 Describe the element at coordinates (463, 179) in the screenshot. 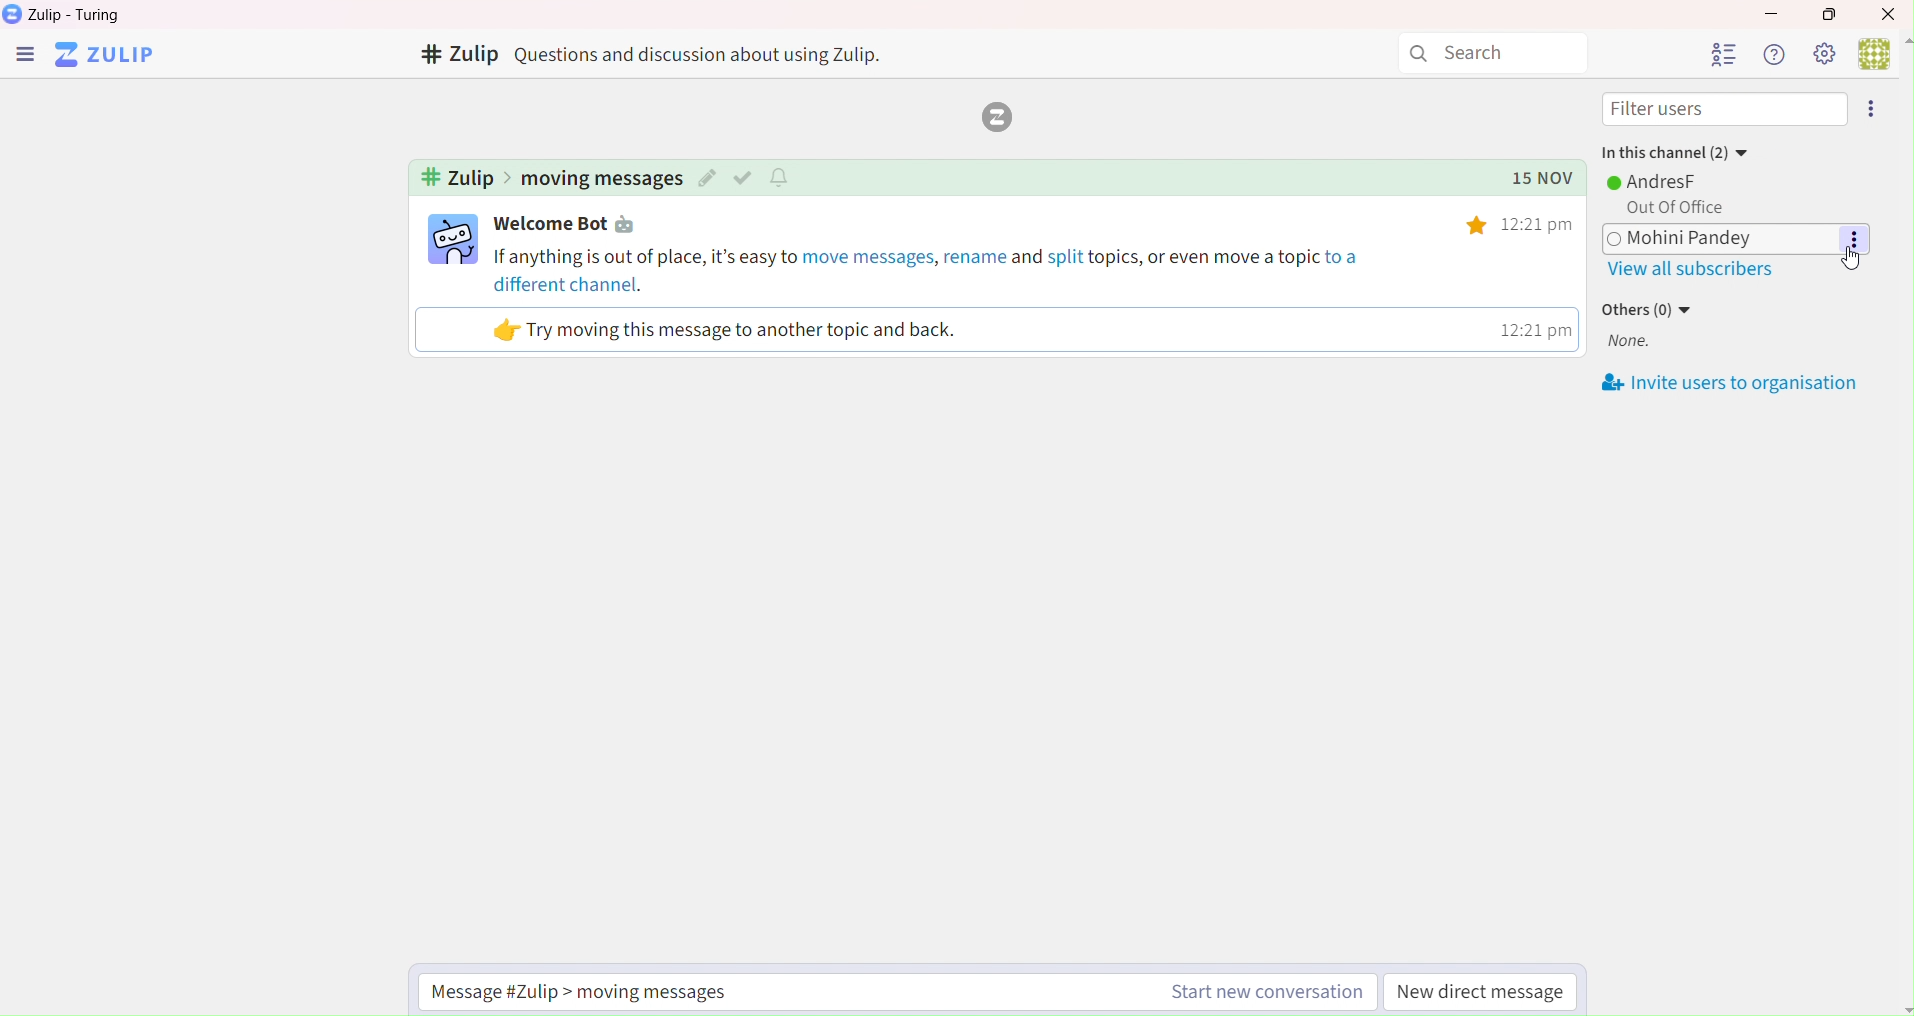

I see `# Zulip >` at that location.